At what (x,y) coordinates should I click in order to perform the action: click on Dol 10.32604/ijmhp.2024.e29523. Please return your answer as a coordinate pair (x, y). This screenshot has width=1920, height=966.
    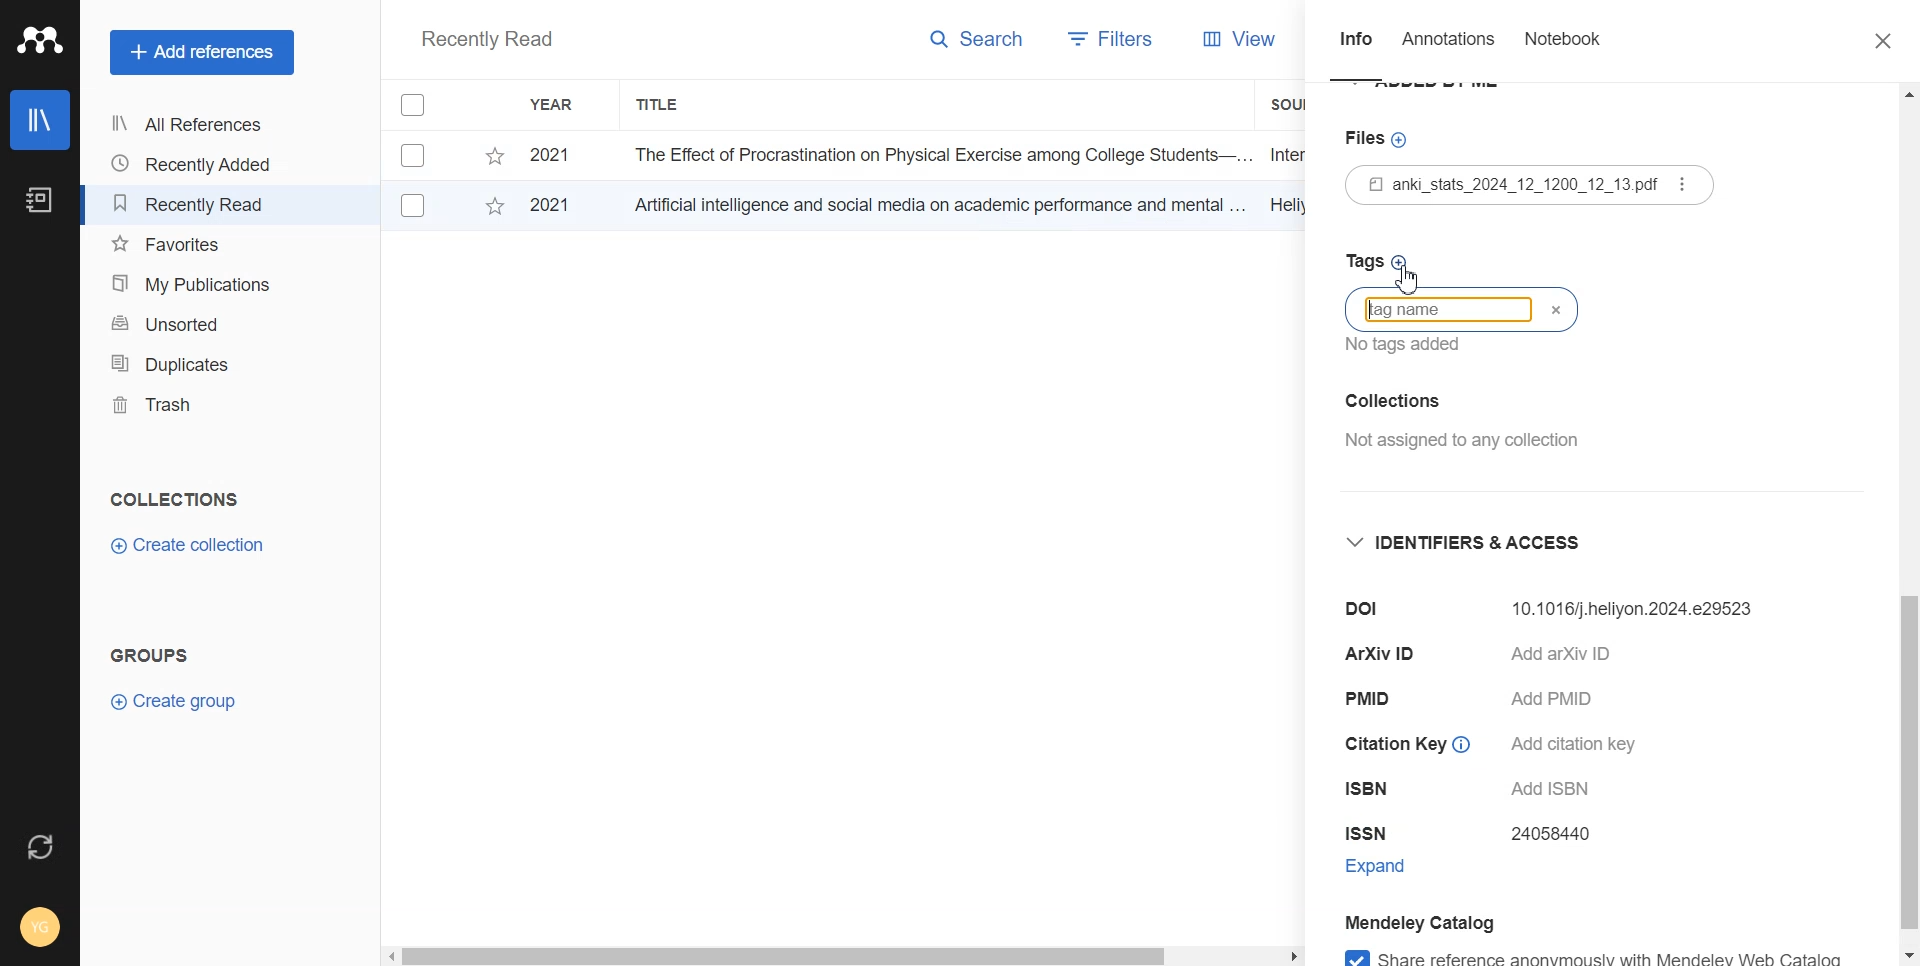
    Looking at the image, I should click on (1562, 609).